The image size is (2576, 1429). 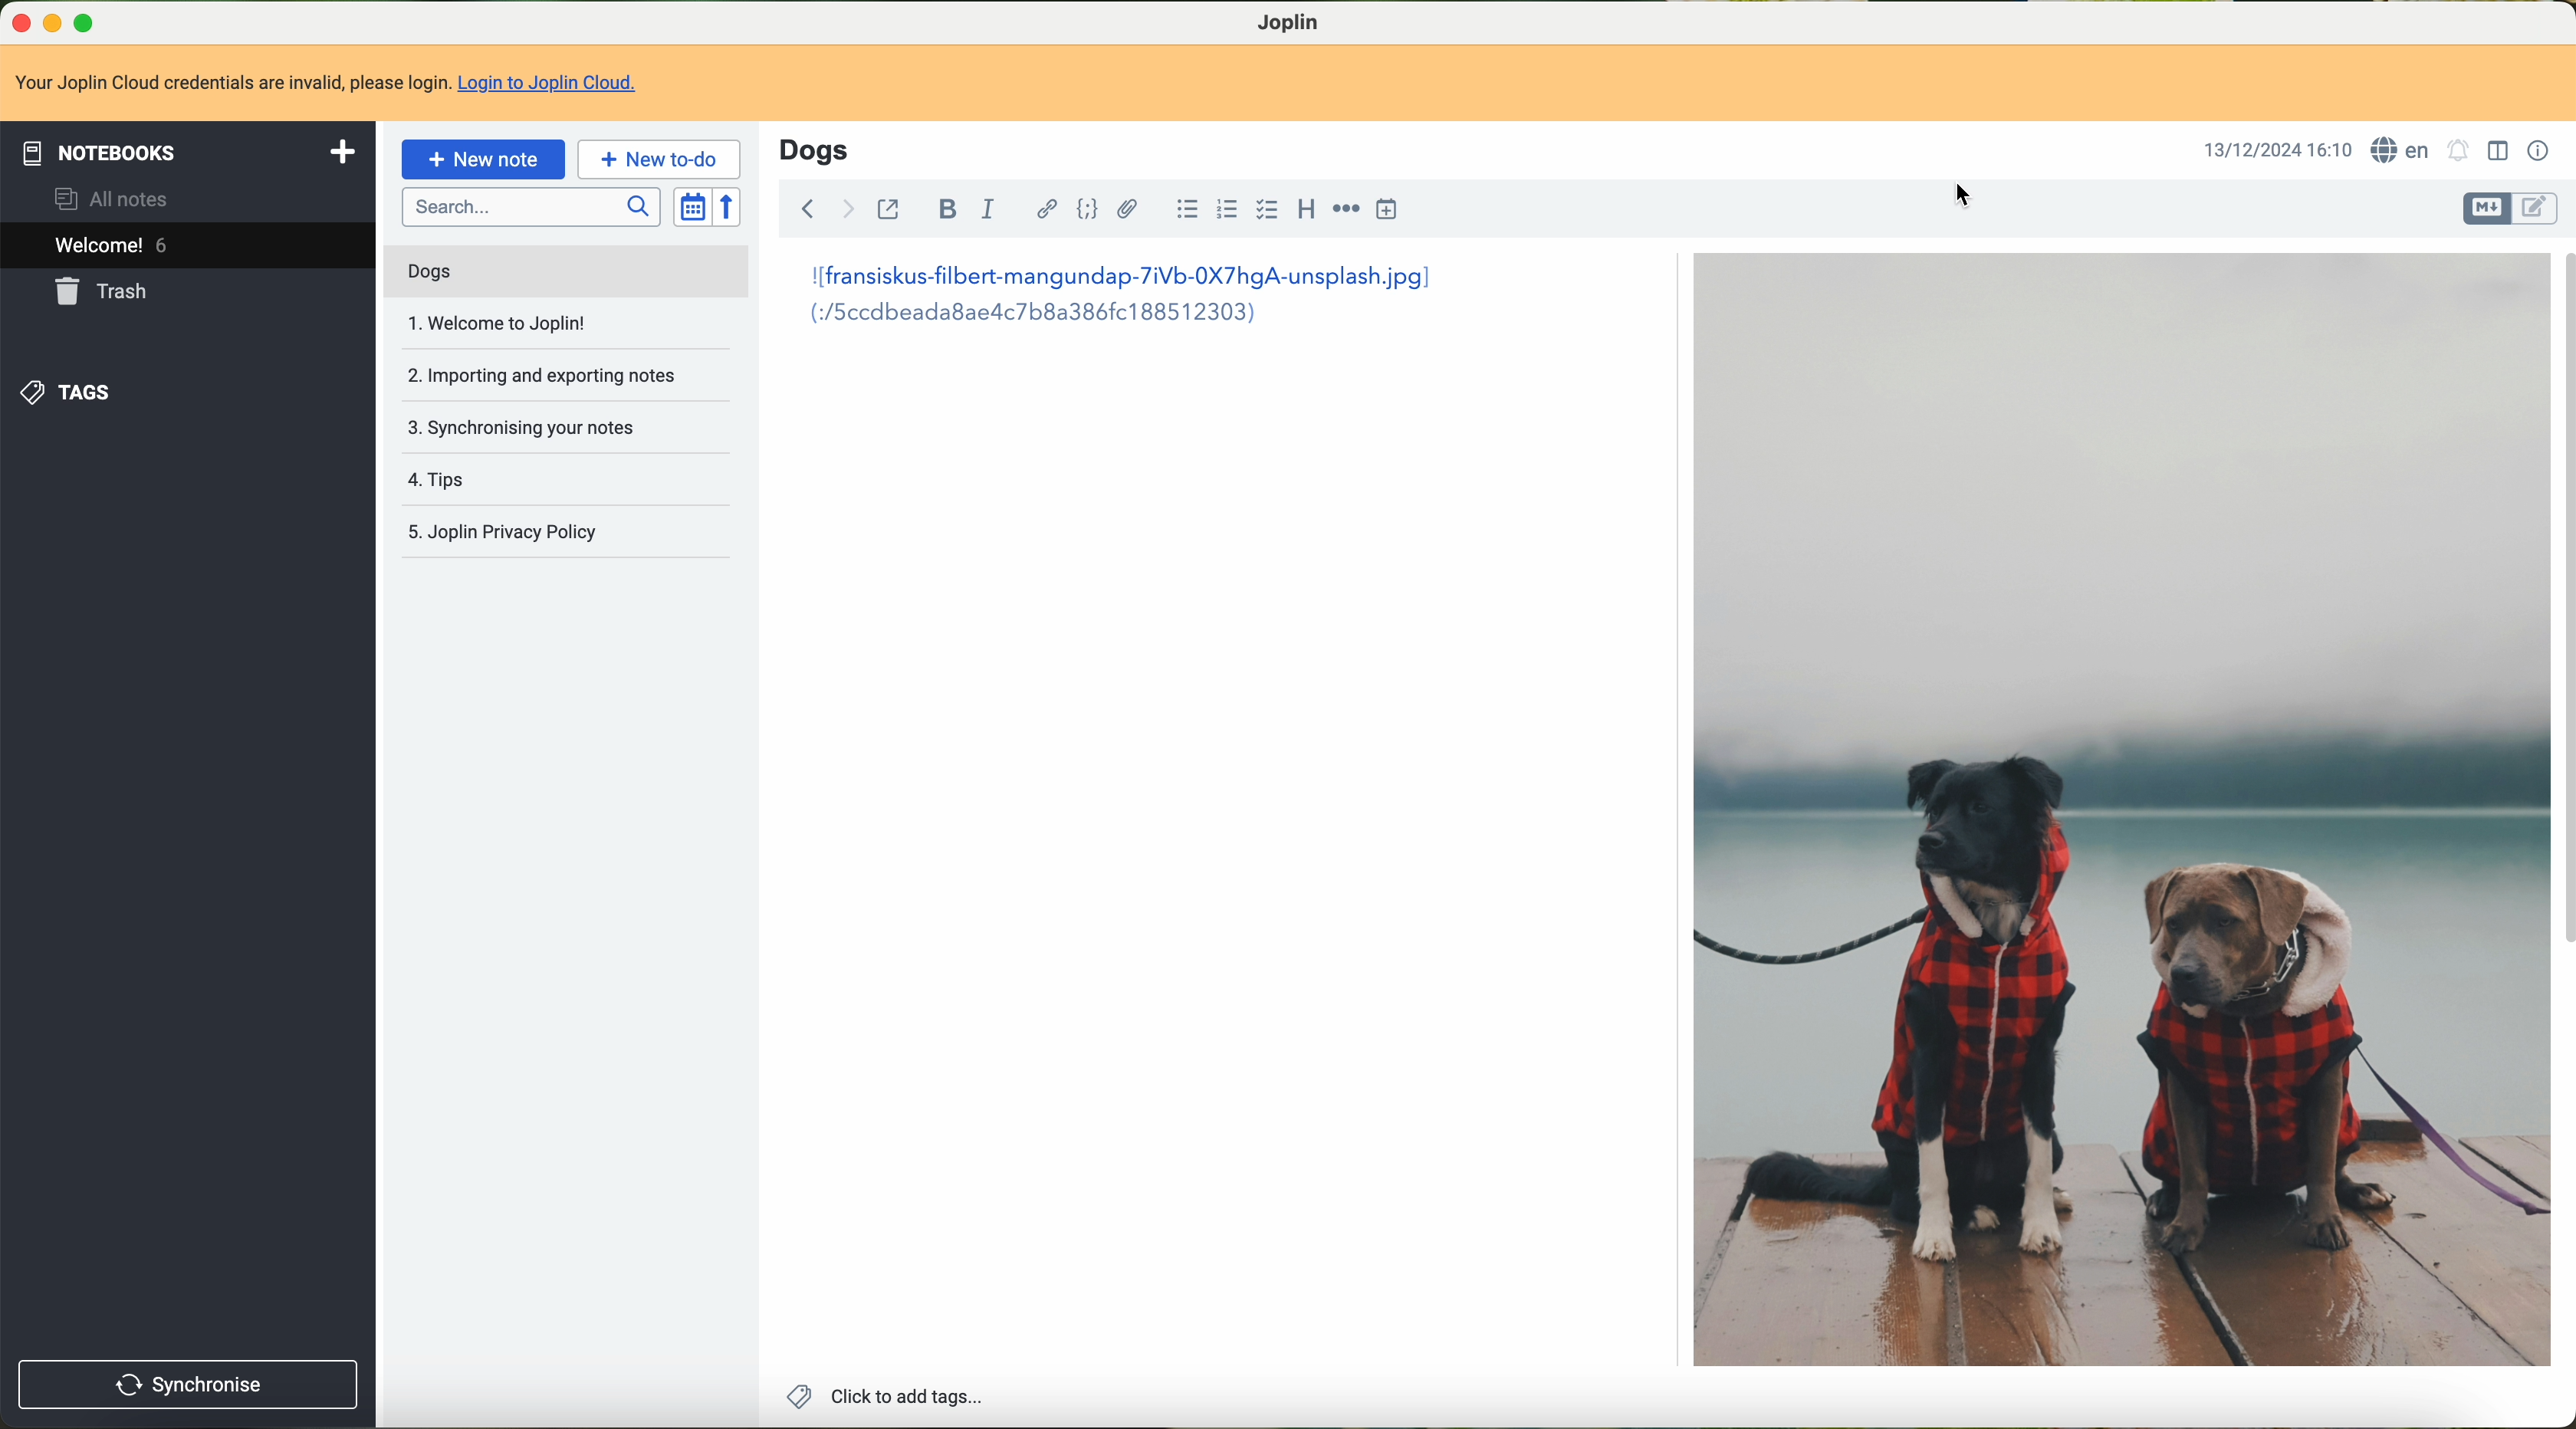 What do you see at coordinates (2401, 149) in the screenshot?
I see `language` at bounding box center [2401, 149].